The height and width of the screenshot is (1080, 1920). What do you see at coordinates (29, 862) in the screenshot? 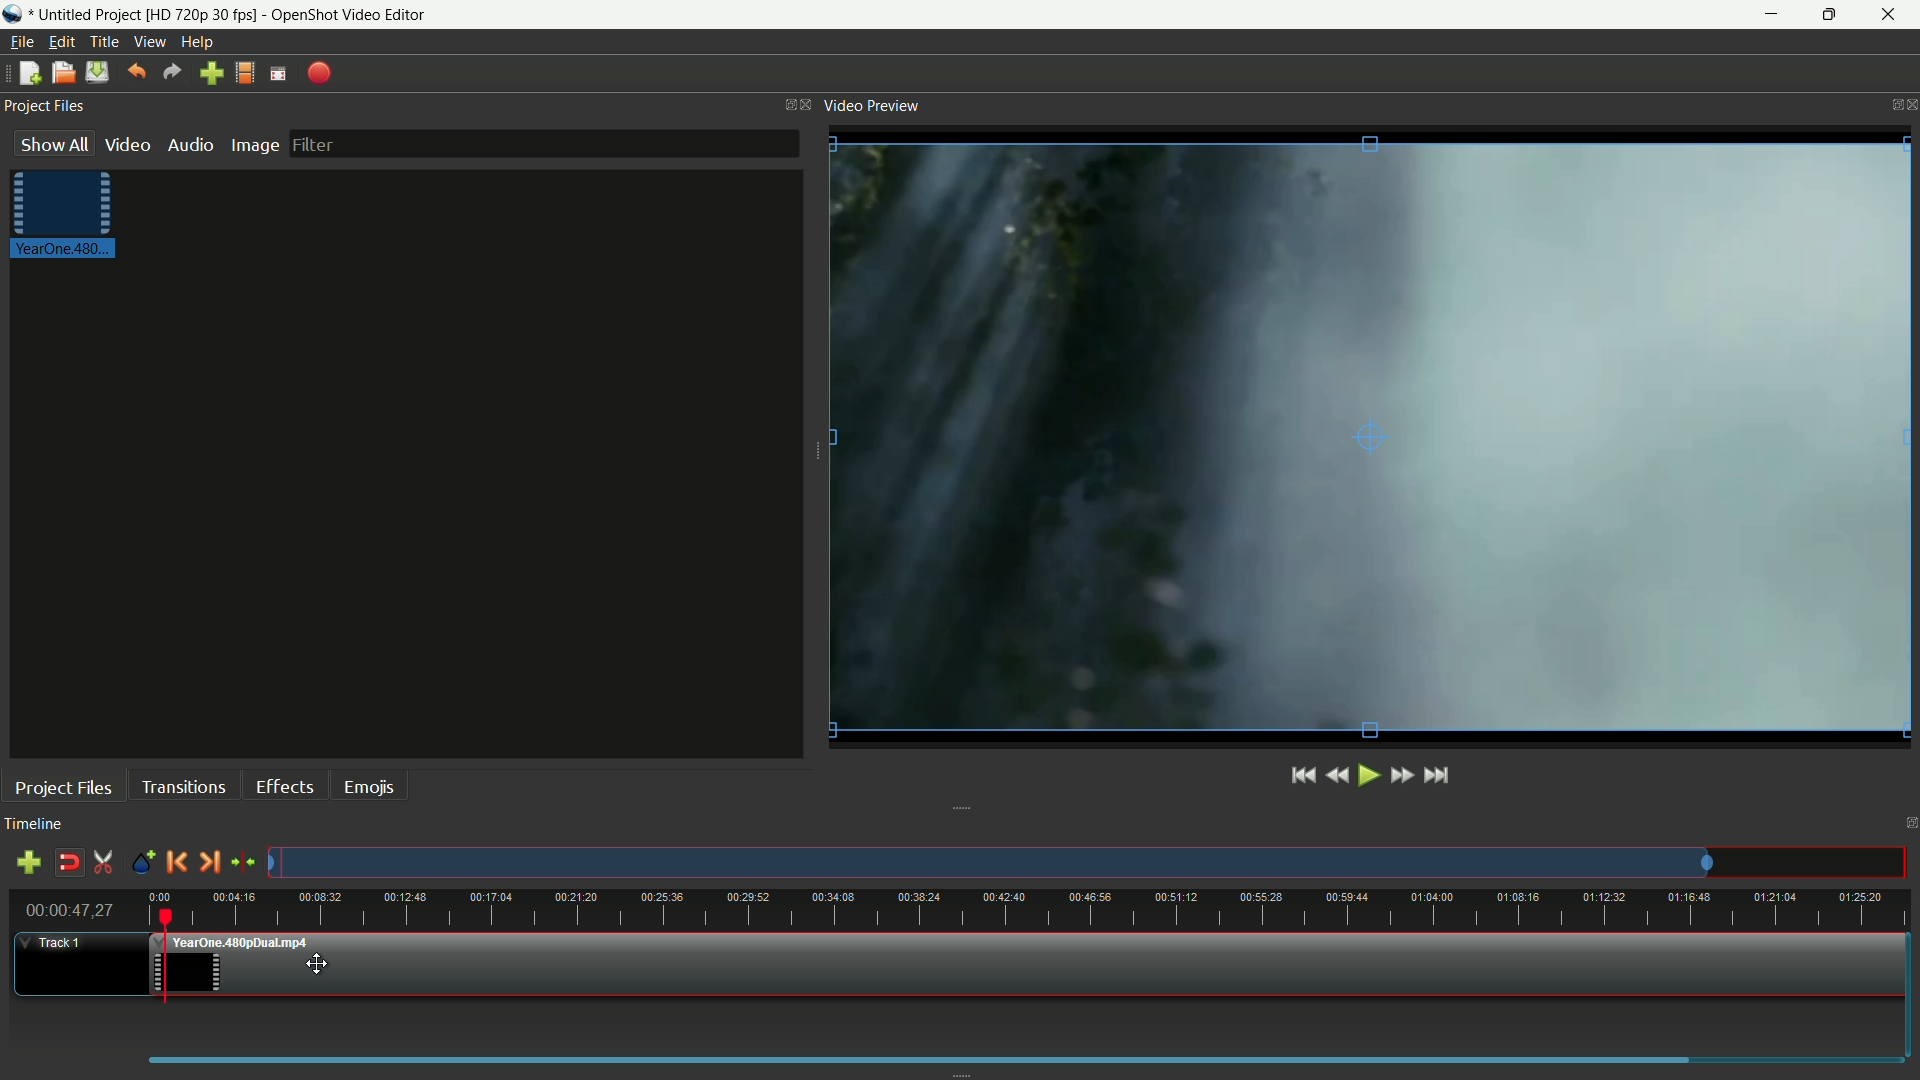
I see `add track` at bounding box center [29, 862].